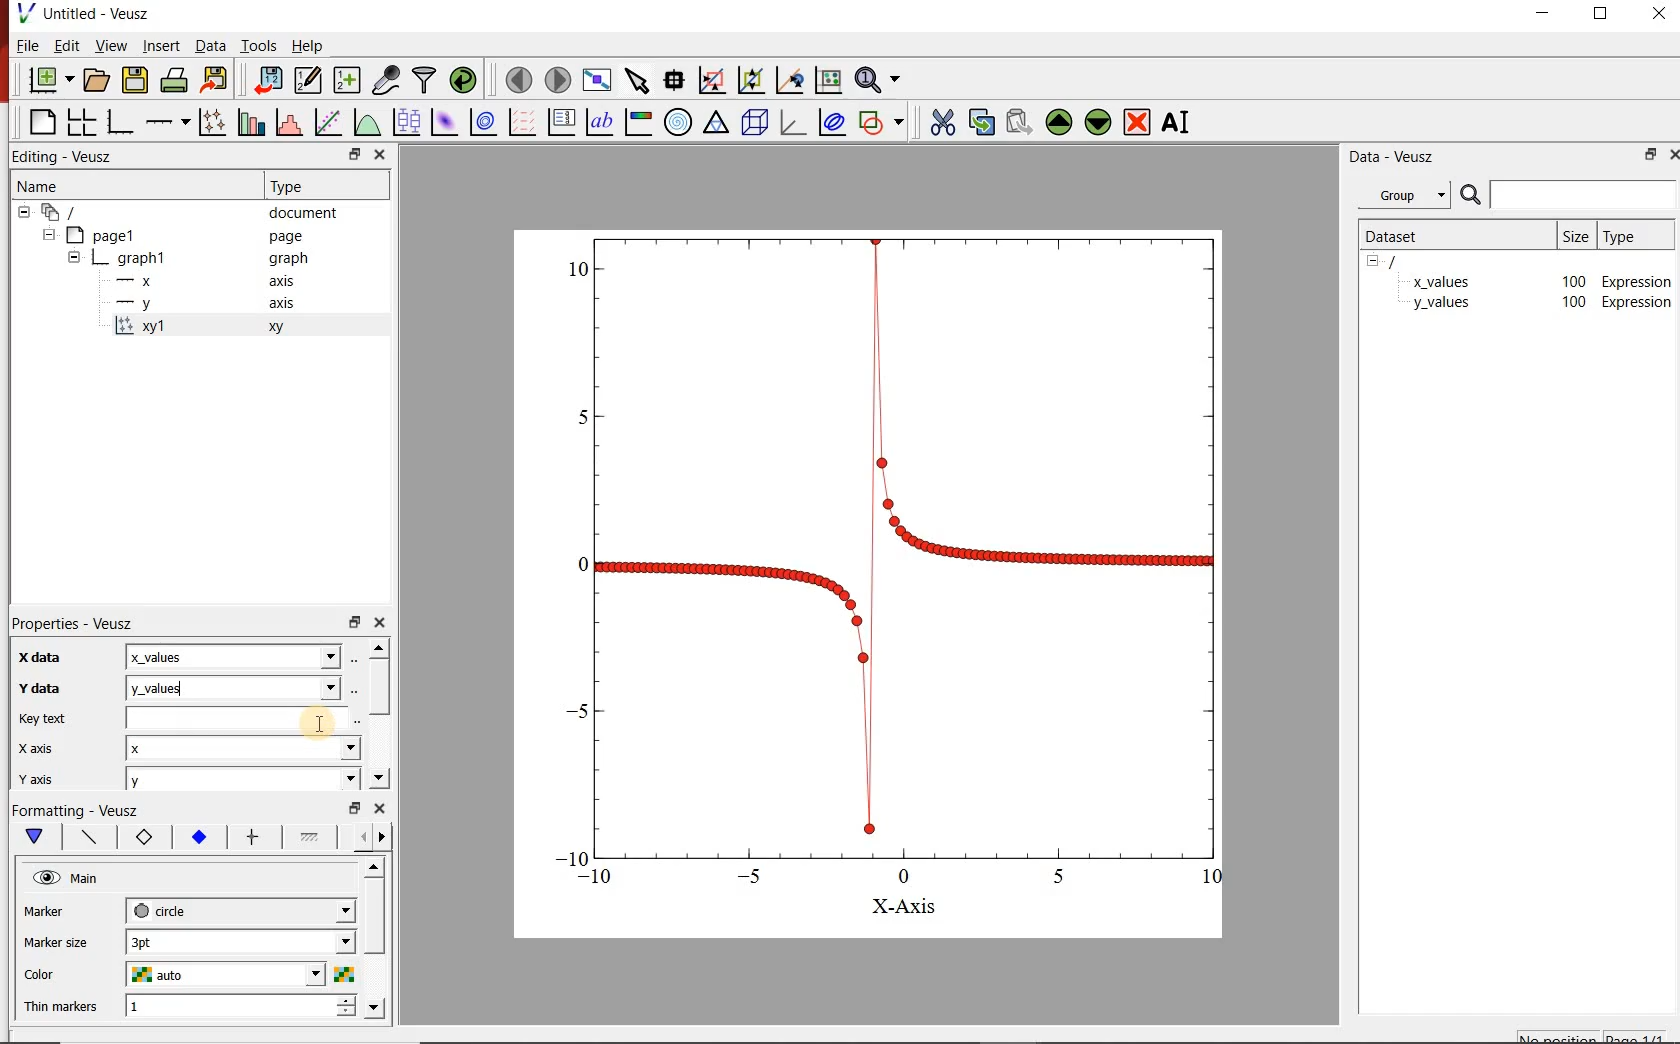  What do you see at coordinates (69, 45) in the screenshot?
I see `edit ` at bounding box center [69, 45].